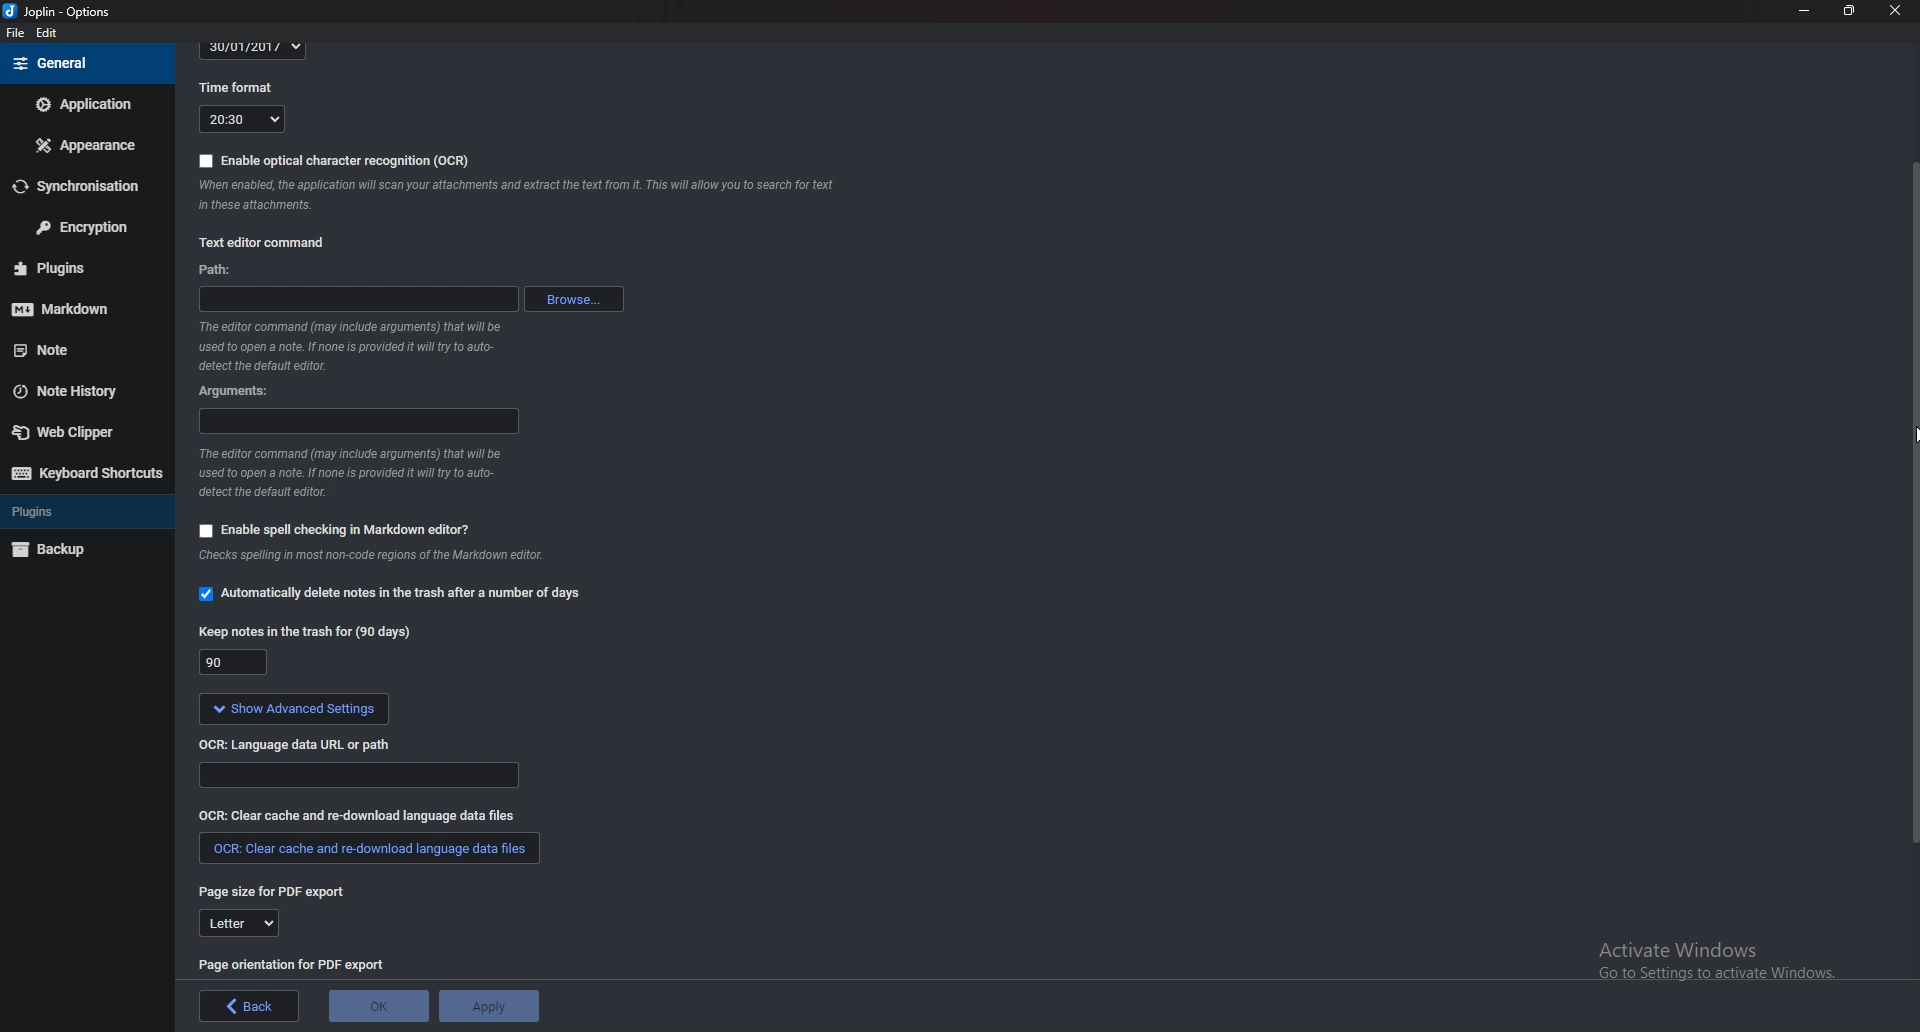 The width and height of the screenshot is (1920, 1032). What do you see at coordinates (84, 225) in the screenshot?
I see `Encryption` at bounding box center [84, 225].